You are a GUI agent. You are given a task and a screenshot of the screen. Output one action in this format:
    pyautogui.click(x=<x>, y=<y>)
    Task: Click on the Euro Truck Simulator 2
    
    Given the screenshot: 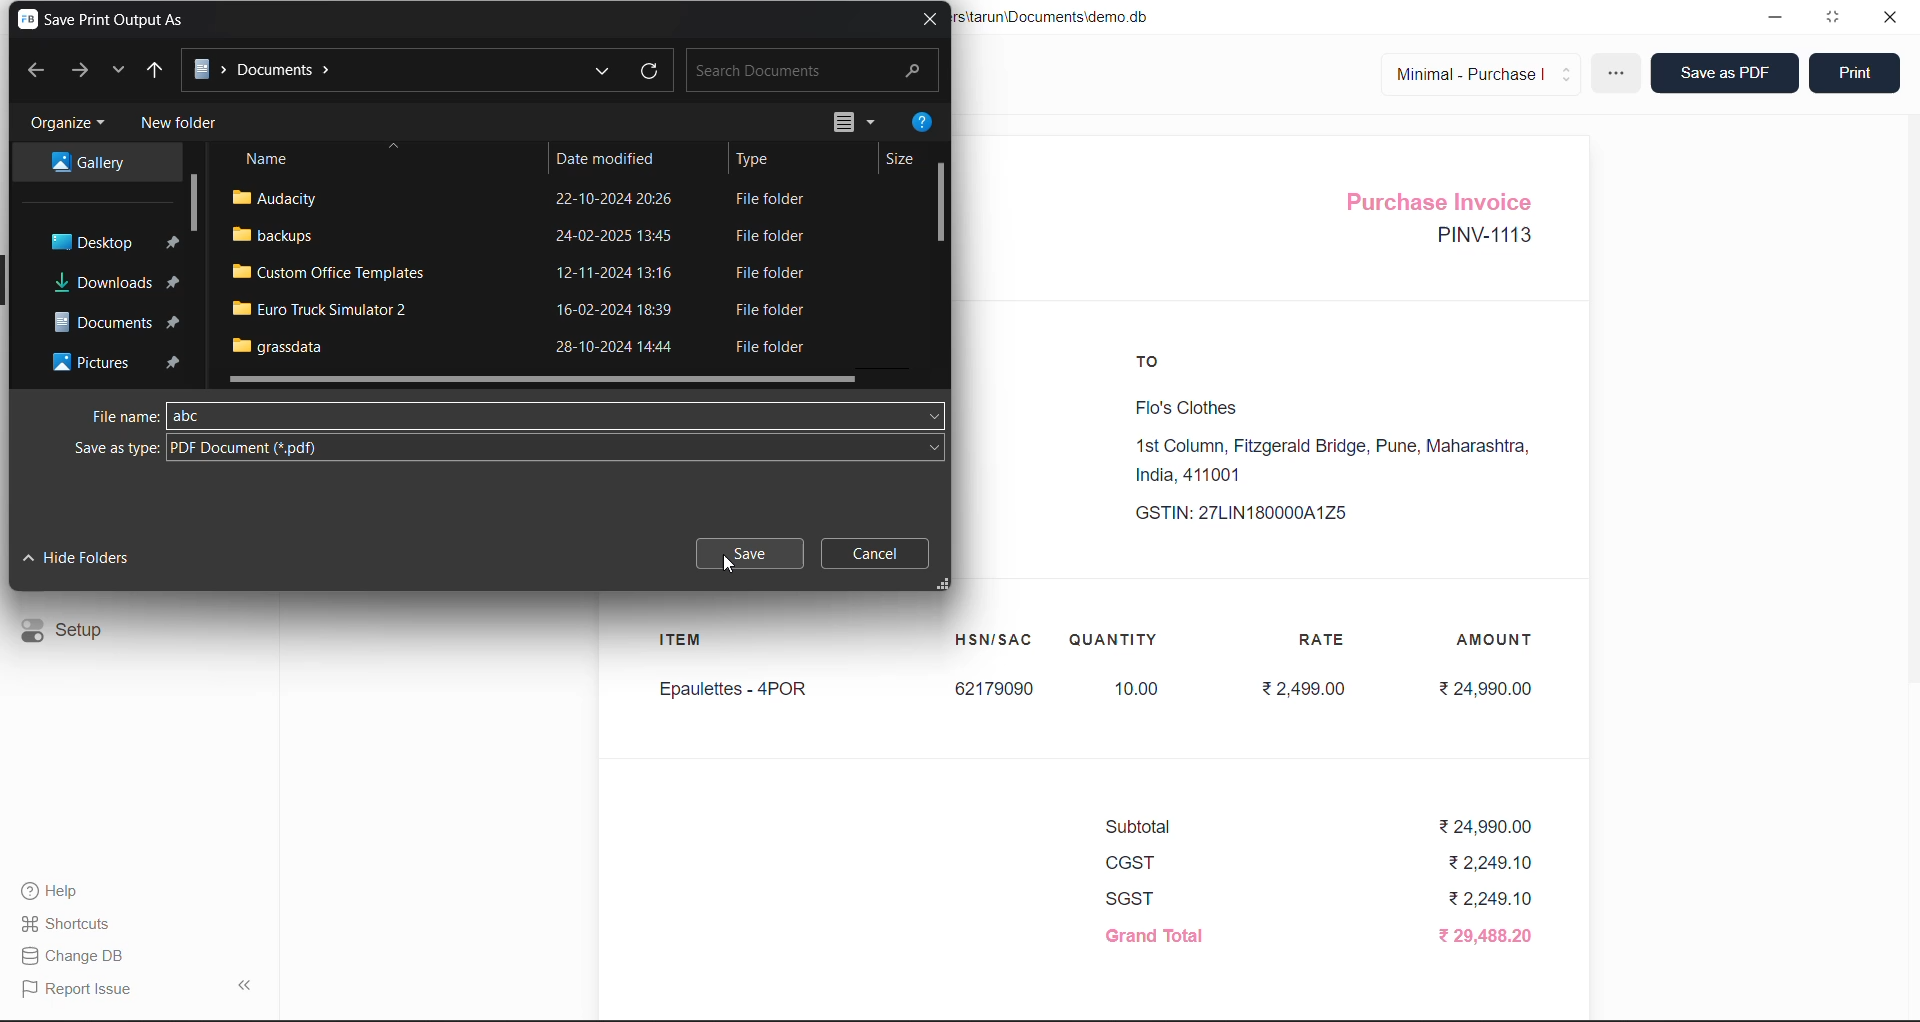 What is the action you would take?
    pyautogui.click(x=327, y=307)
    